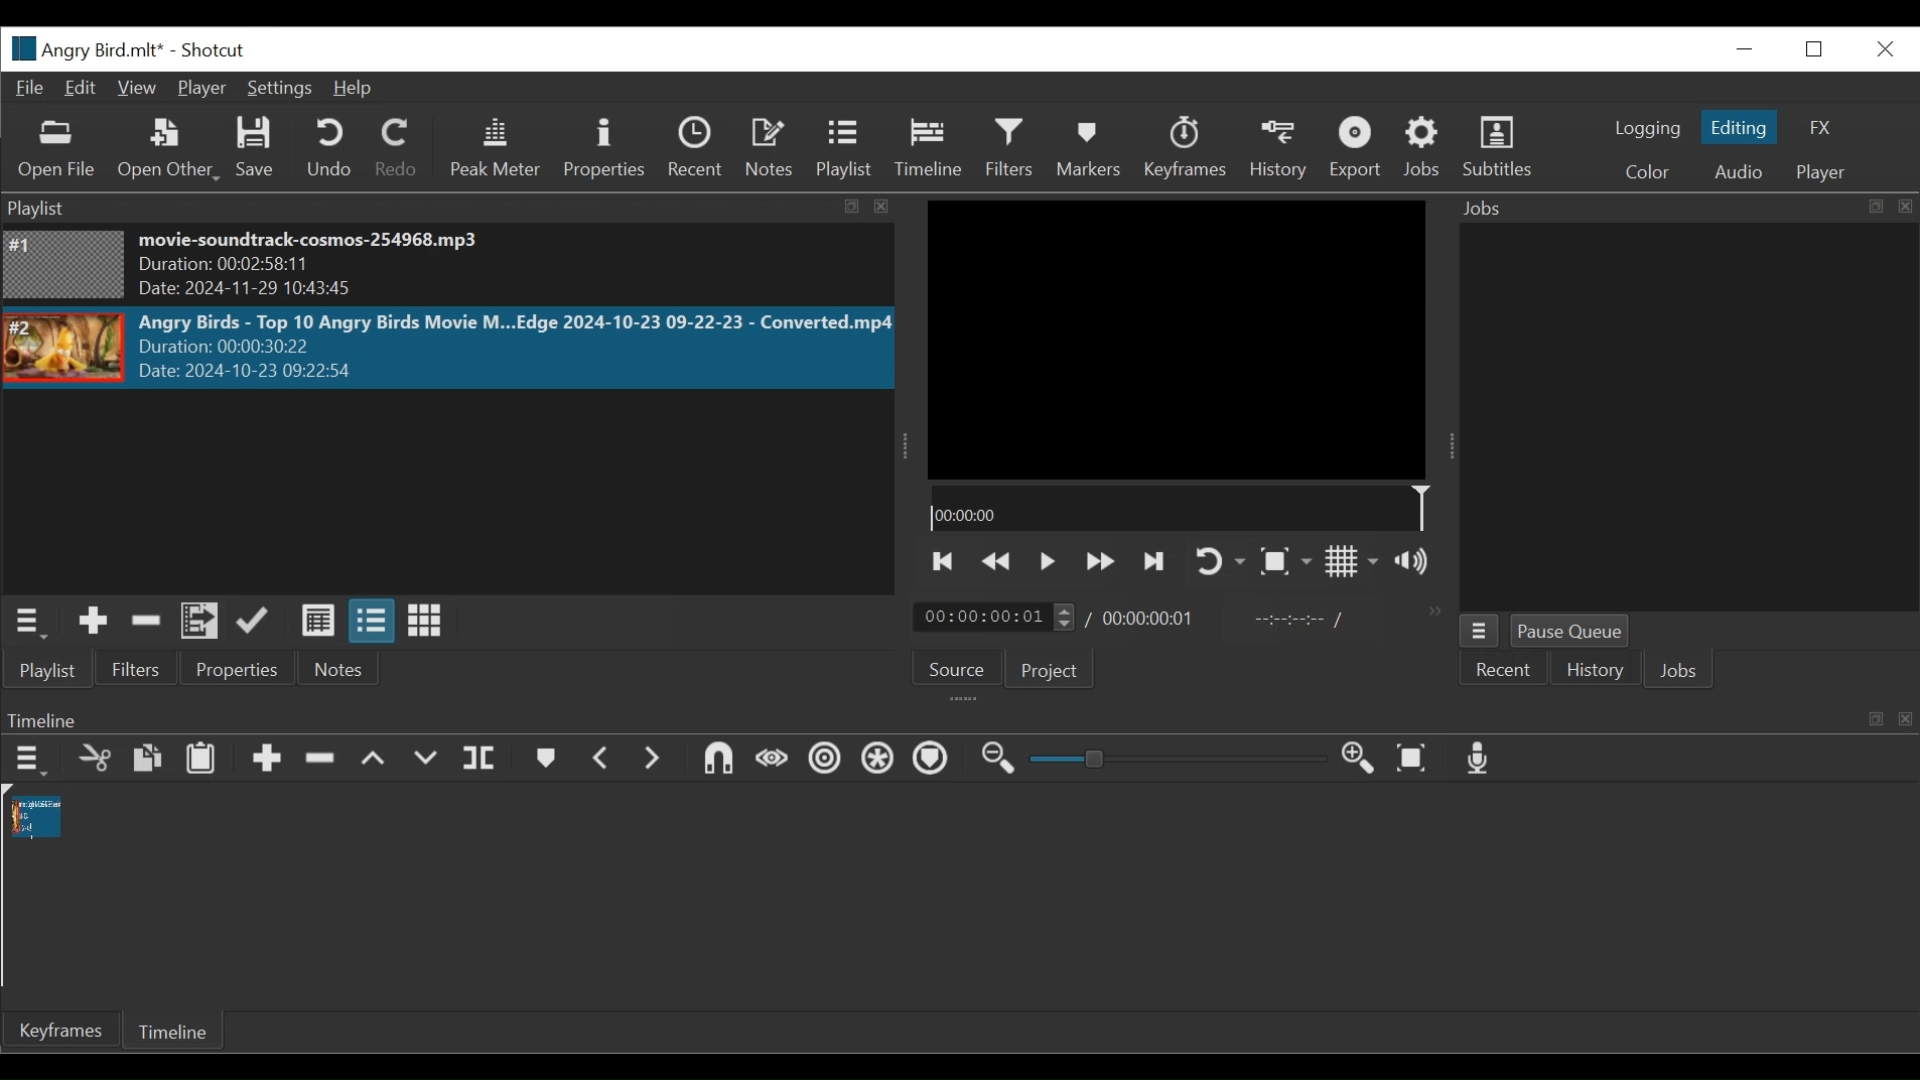 The image size is (1920, 1080). I want to click on Clip, so click(34, 820).